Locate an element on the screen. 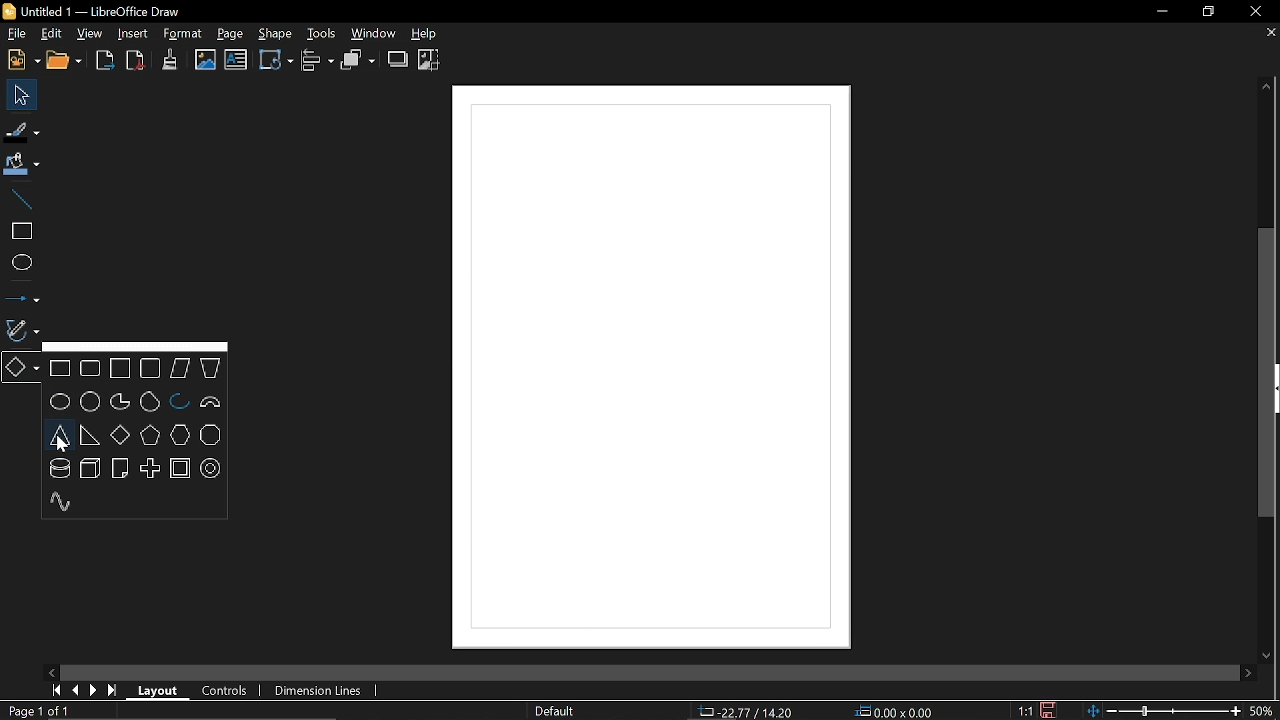 The width and height of the screenshot is (1280, 720). Zoom is located at coordinates (1263, 710).